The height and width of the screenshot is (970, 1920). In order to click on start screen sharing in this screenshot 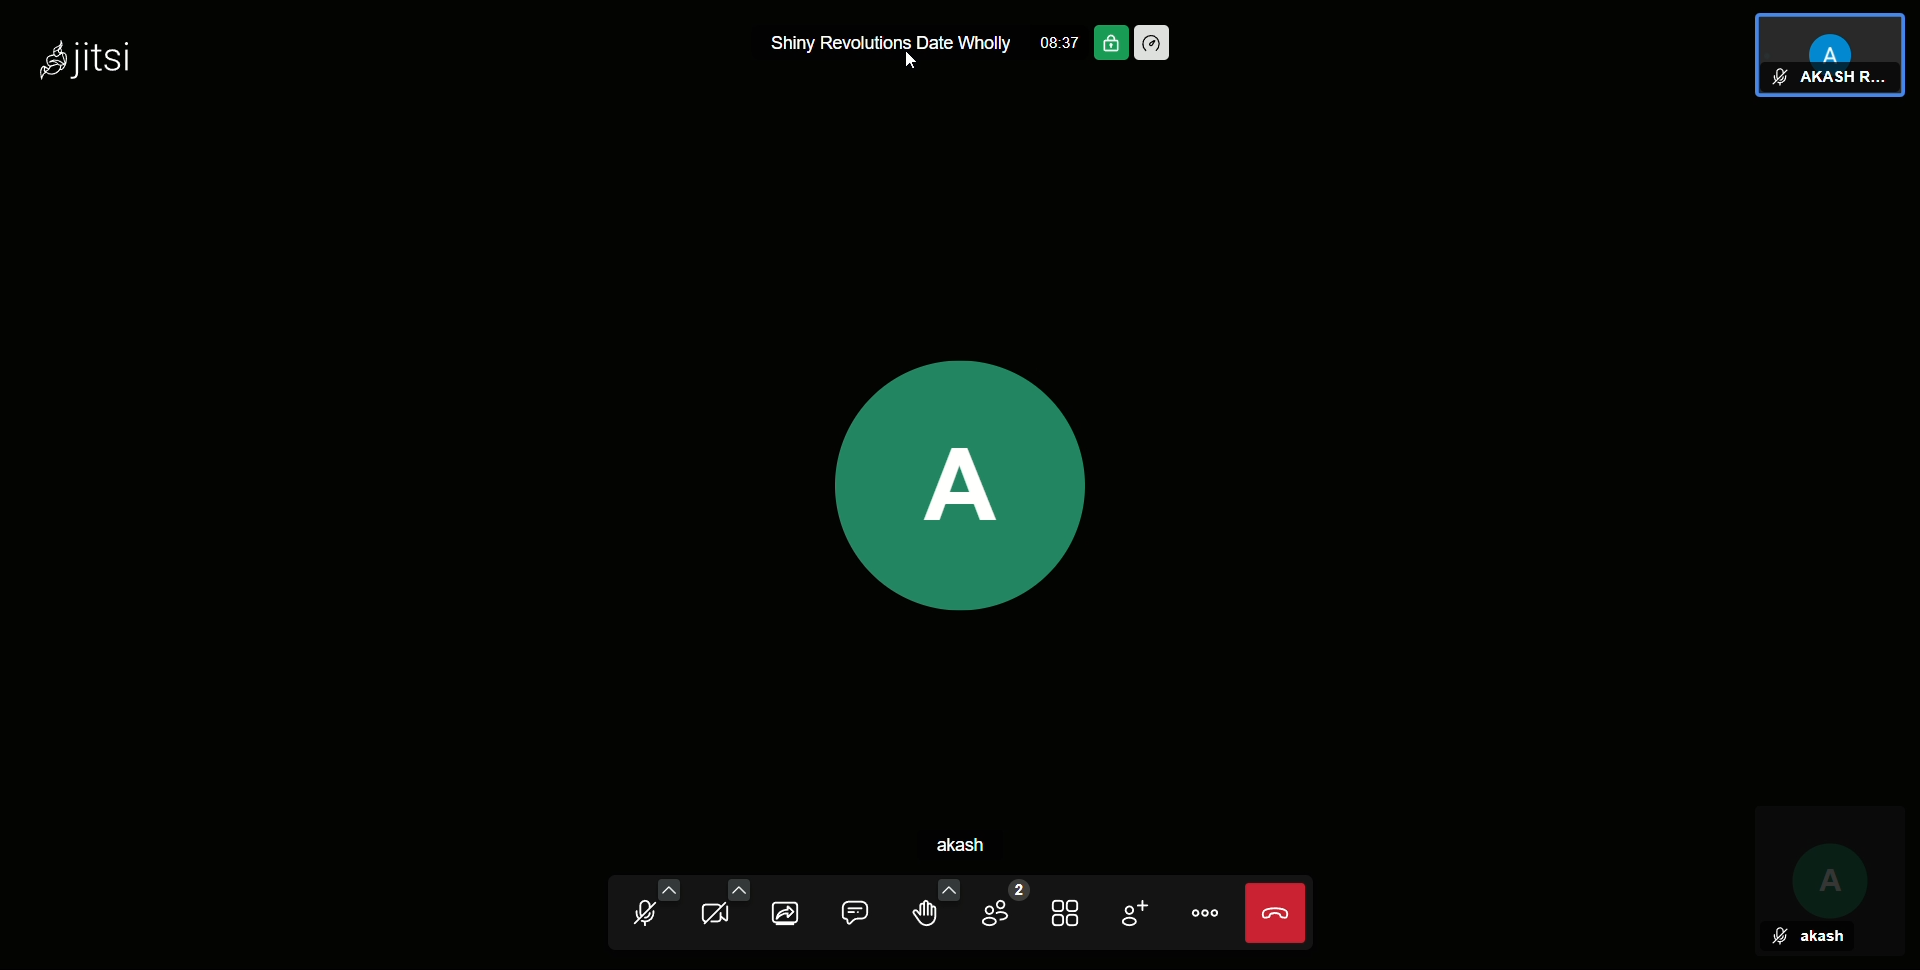, I will do `click(793, 910)`.